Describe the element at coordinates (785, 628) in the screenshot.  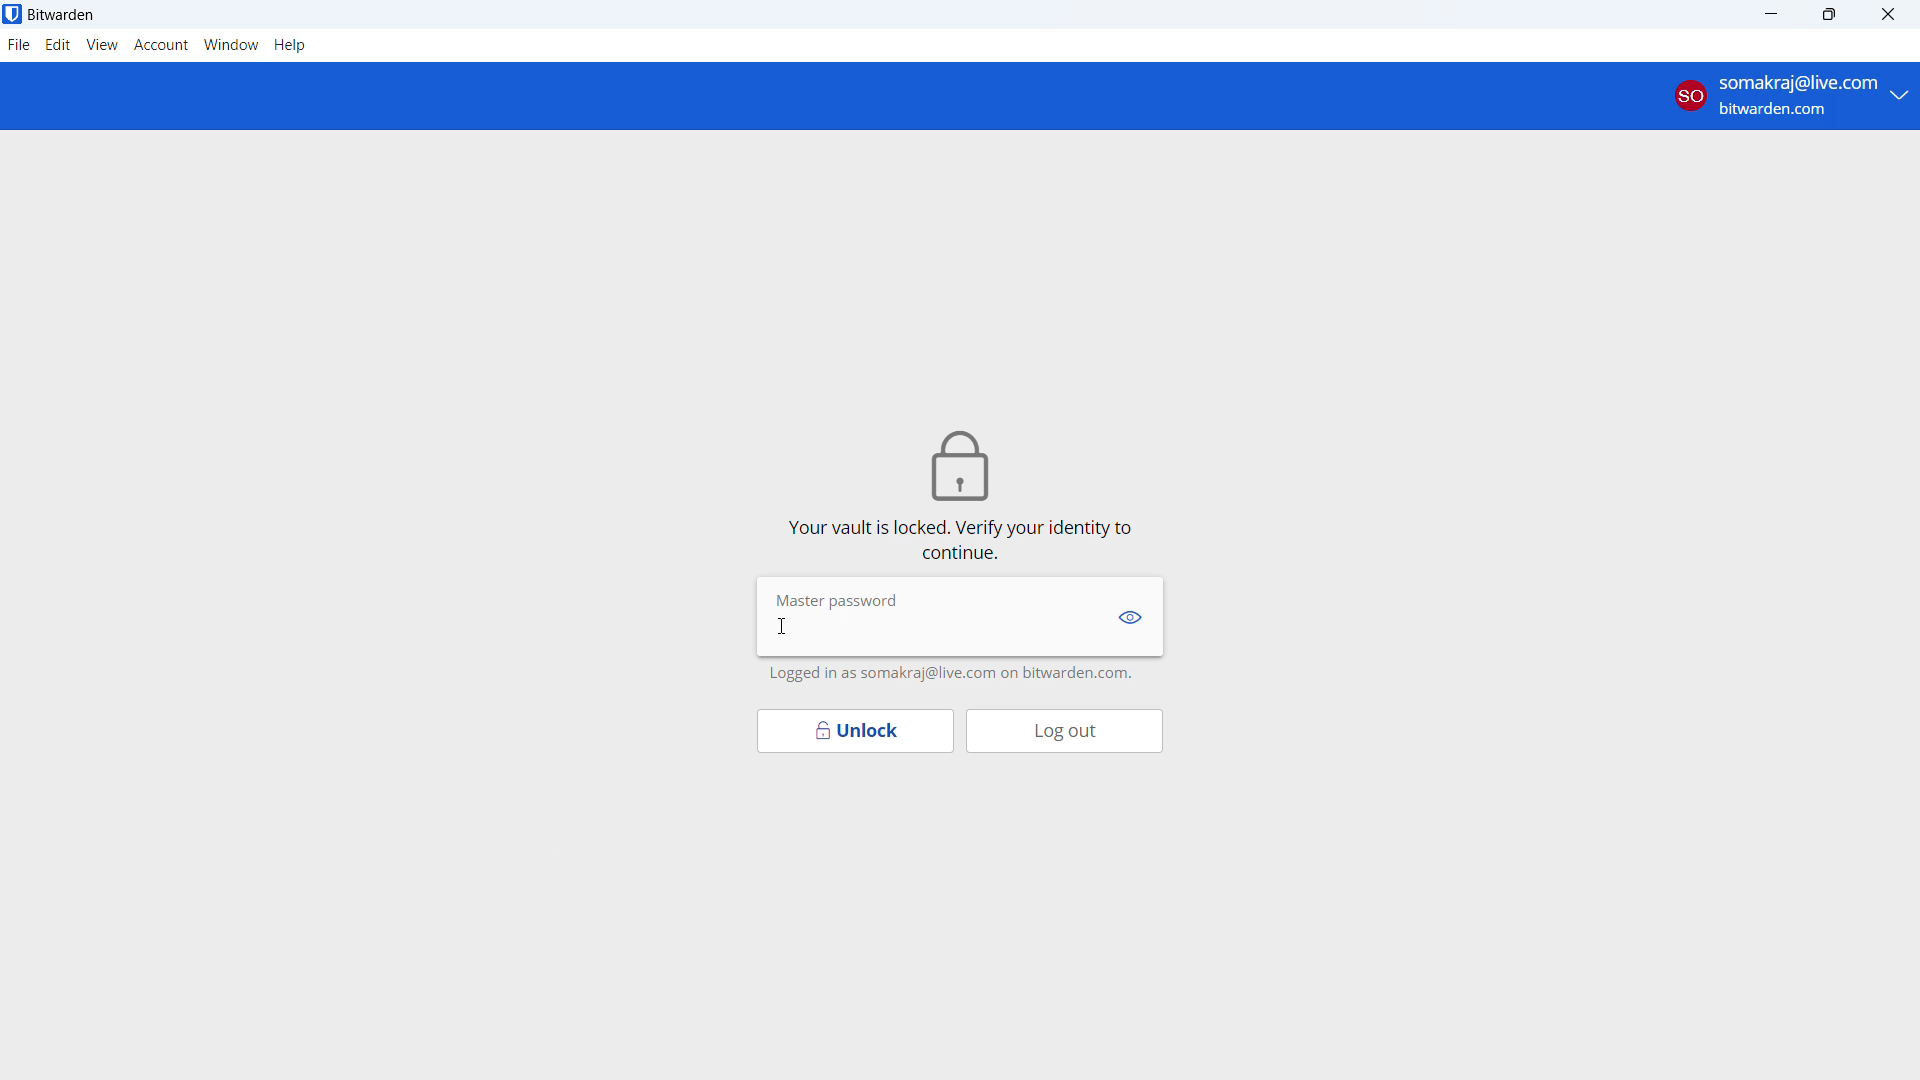
I see `cursor` at that location.